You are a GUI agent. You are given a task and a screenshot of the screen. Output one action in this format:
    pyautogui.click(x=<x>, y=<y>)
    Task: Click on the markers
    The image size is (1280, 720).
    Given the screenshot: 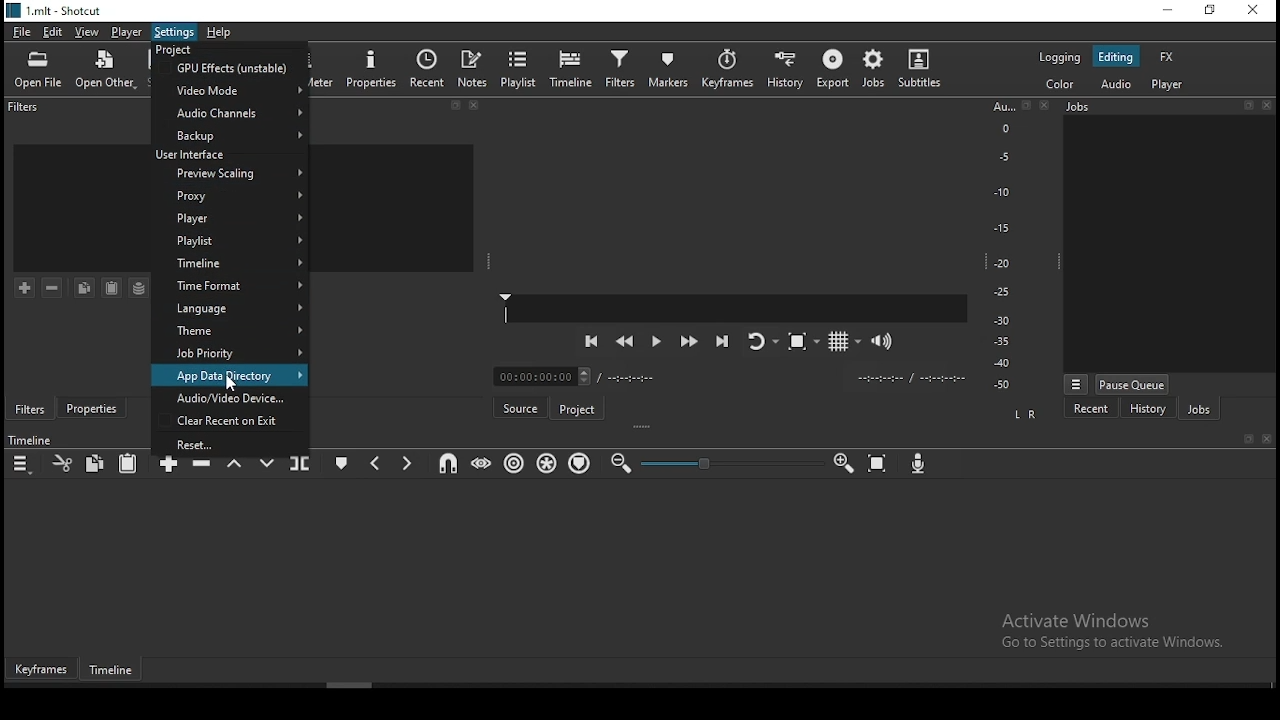 What is the action you would take?
    pyautogui.click(x=671, y=69)
    